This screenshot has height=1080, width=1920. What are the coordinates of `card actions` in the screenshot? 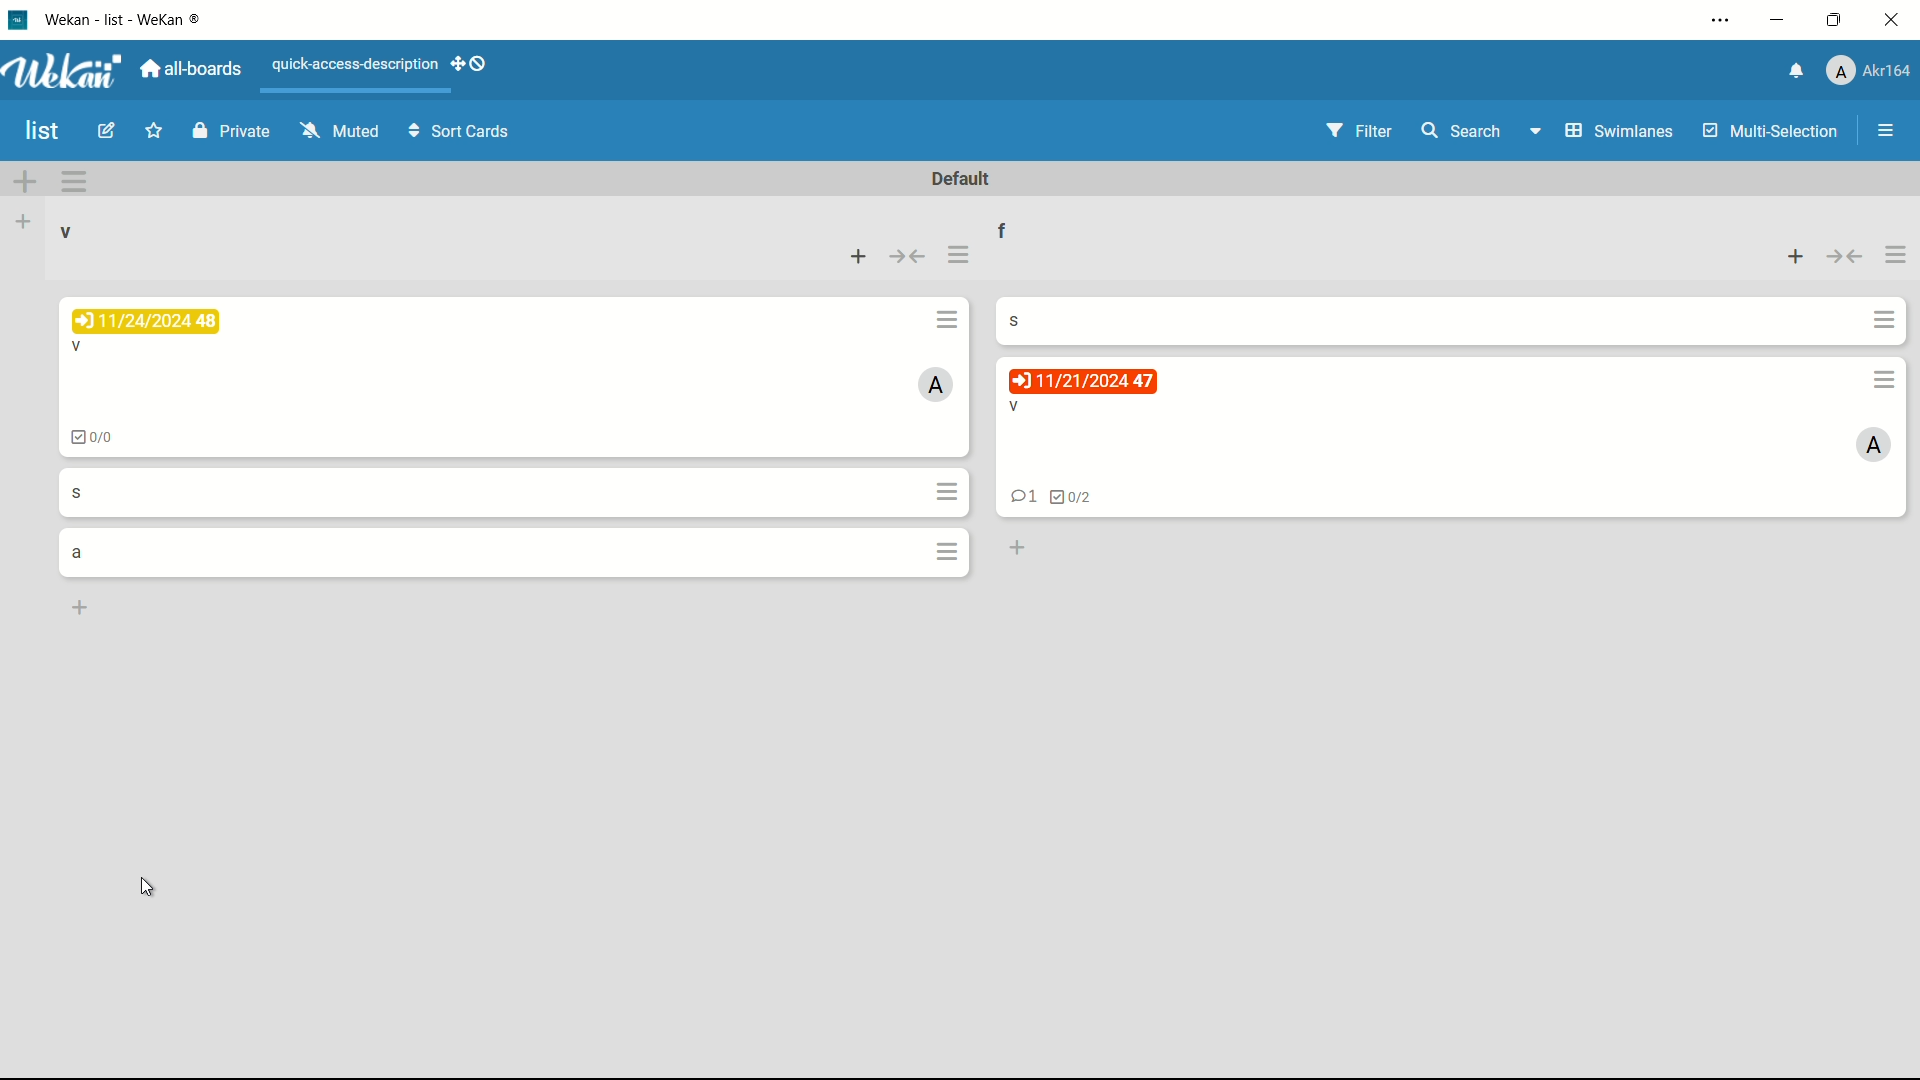 It's located at (1885, 380).